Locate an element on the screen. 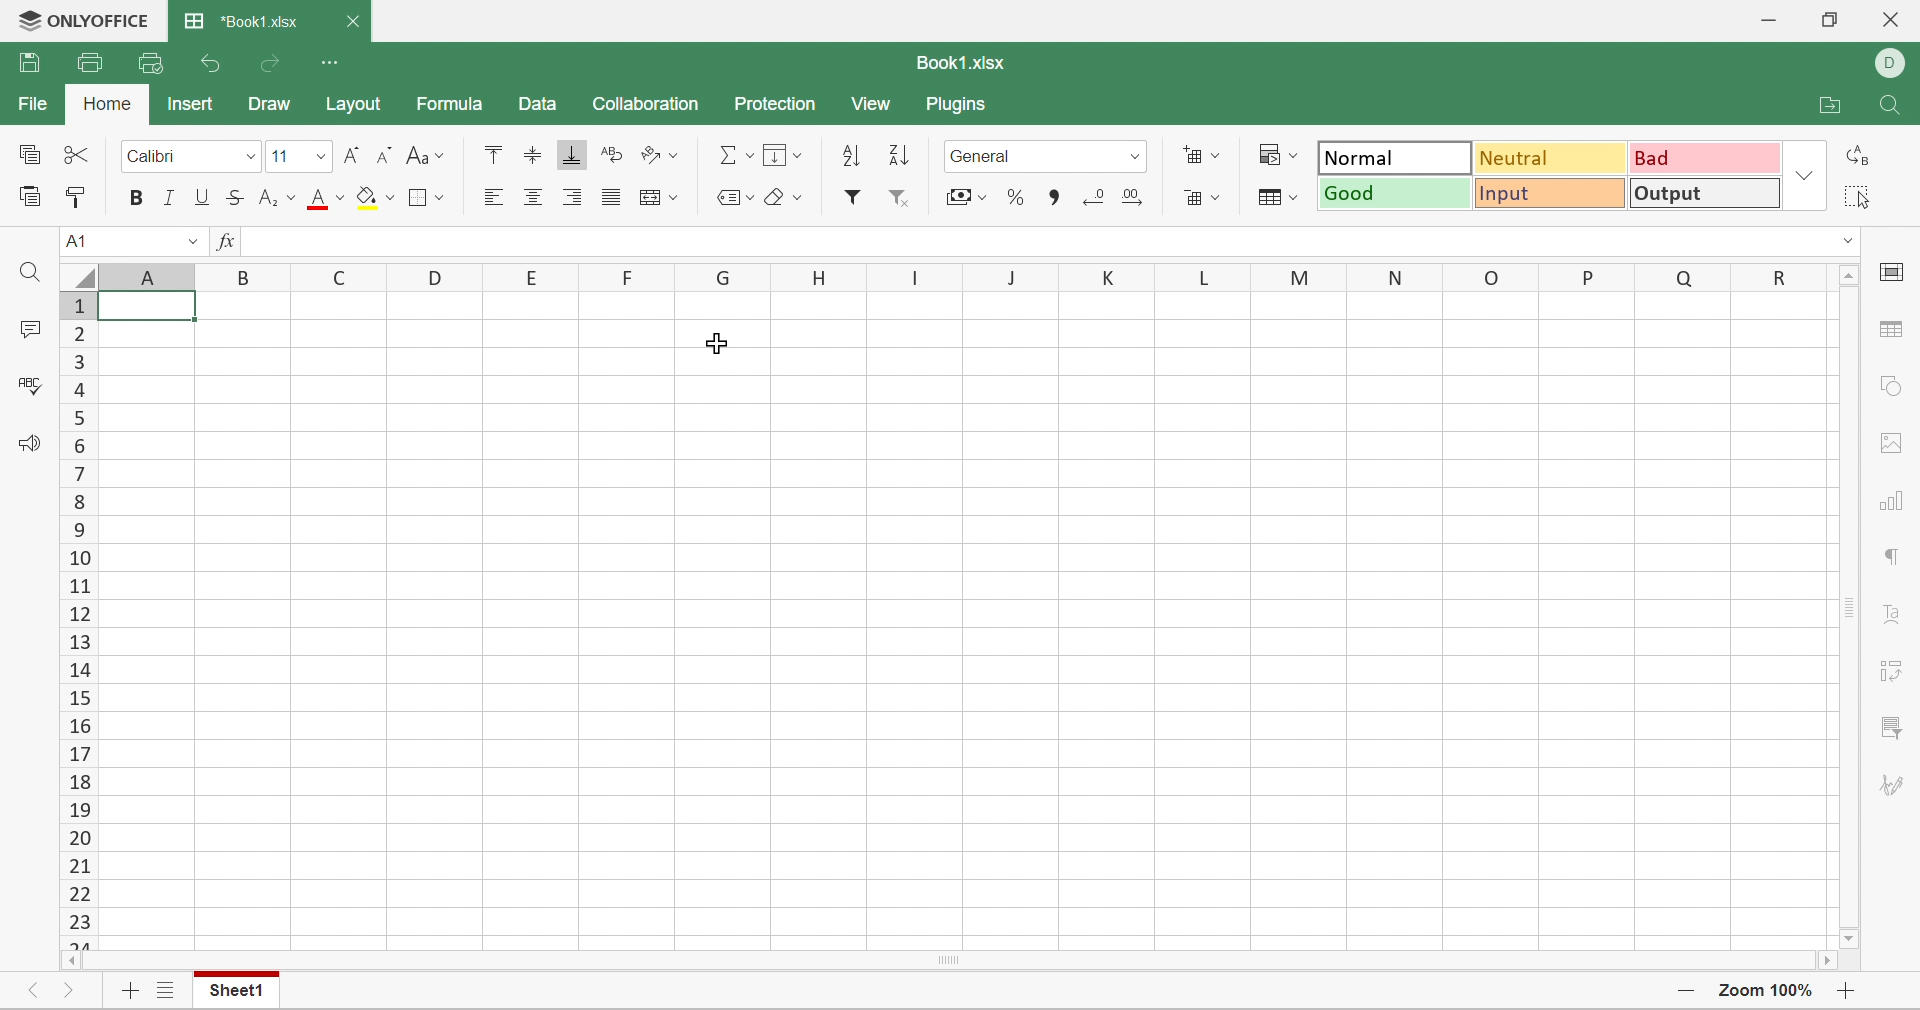 This screenshot has width=1920, height=1010. Restore down is located at coordinates (1831, 19).